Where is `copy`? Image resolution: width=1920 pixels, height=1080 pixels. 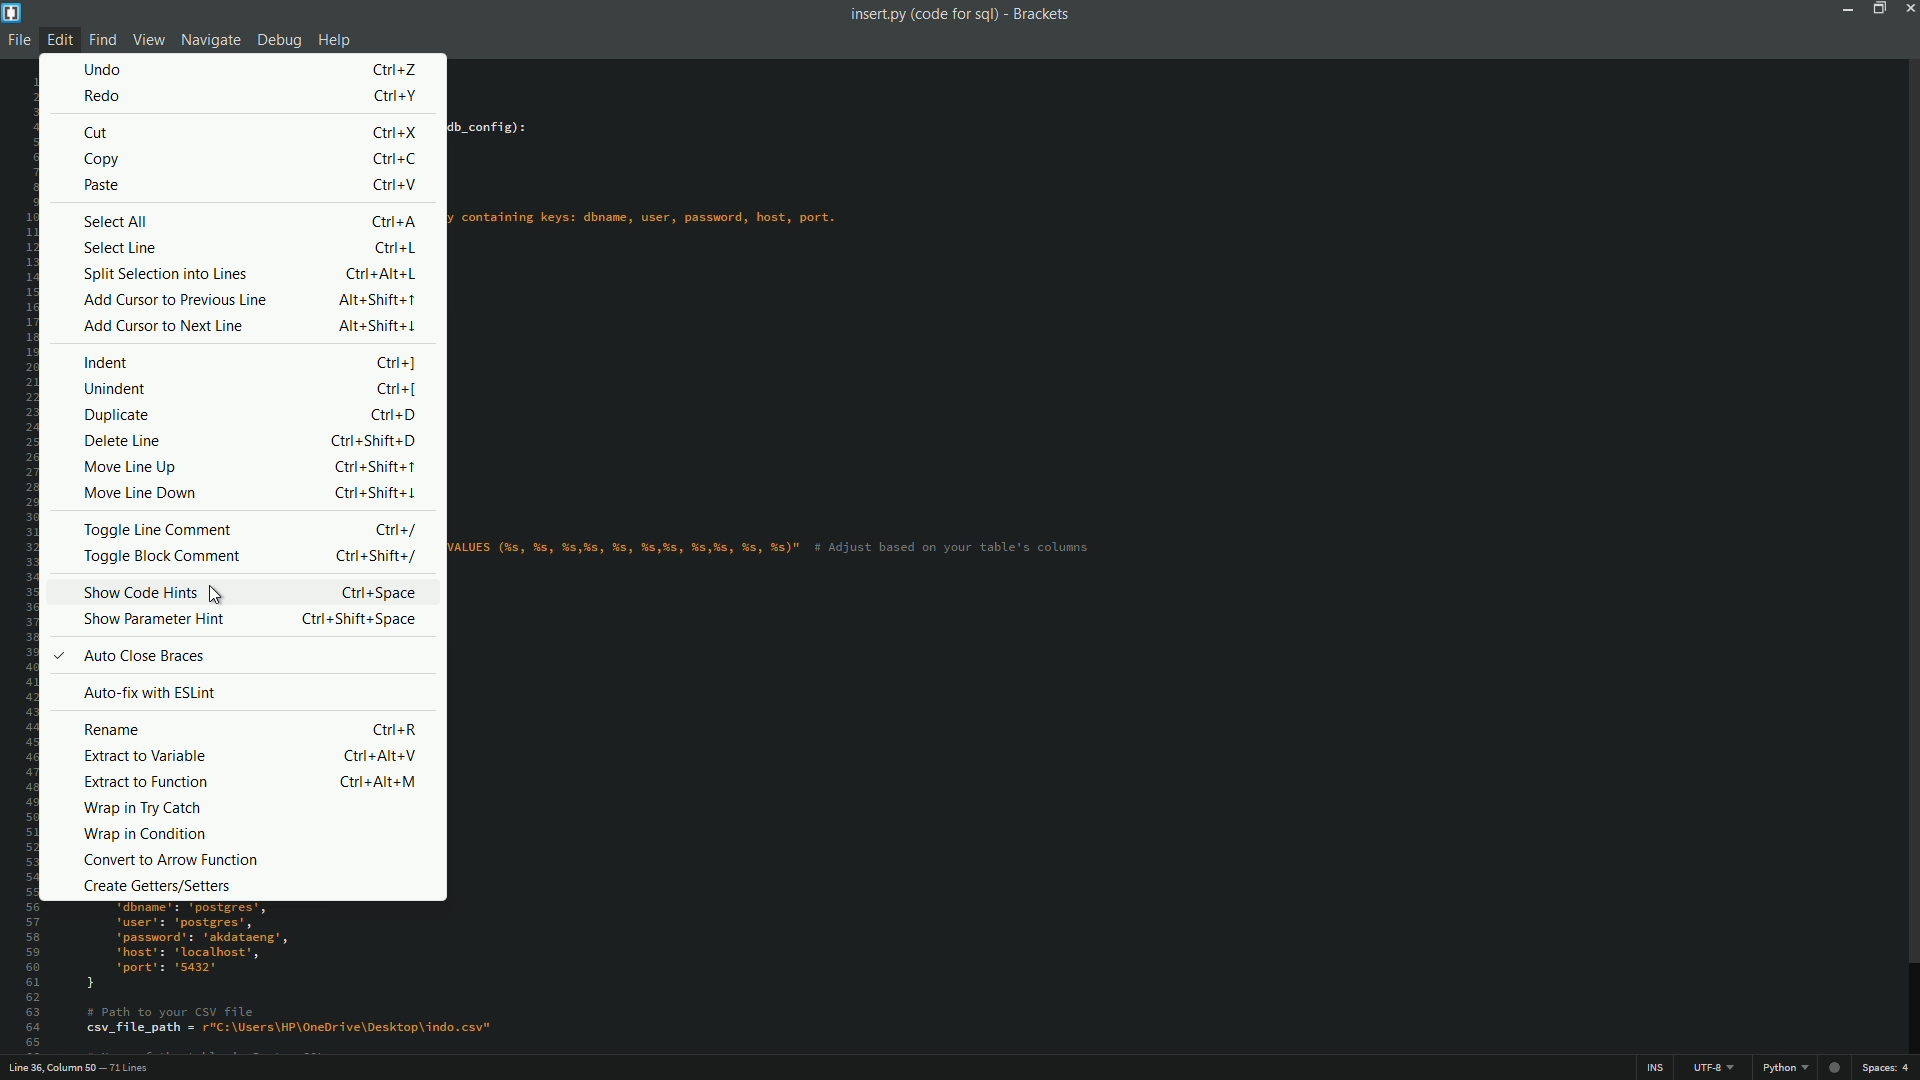
copy is located at coordinates (101, 161).